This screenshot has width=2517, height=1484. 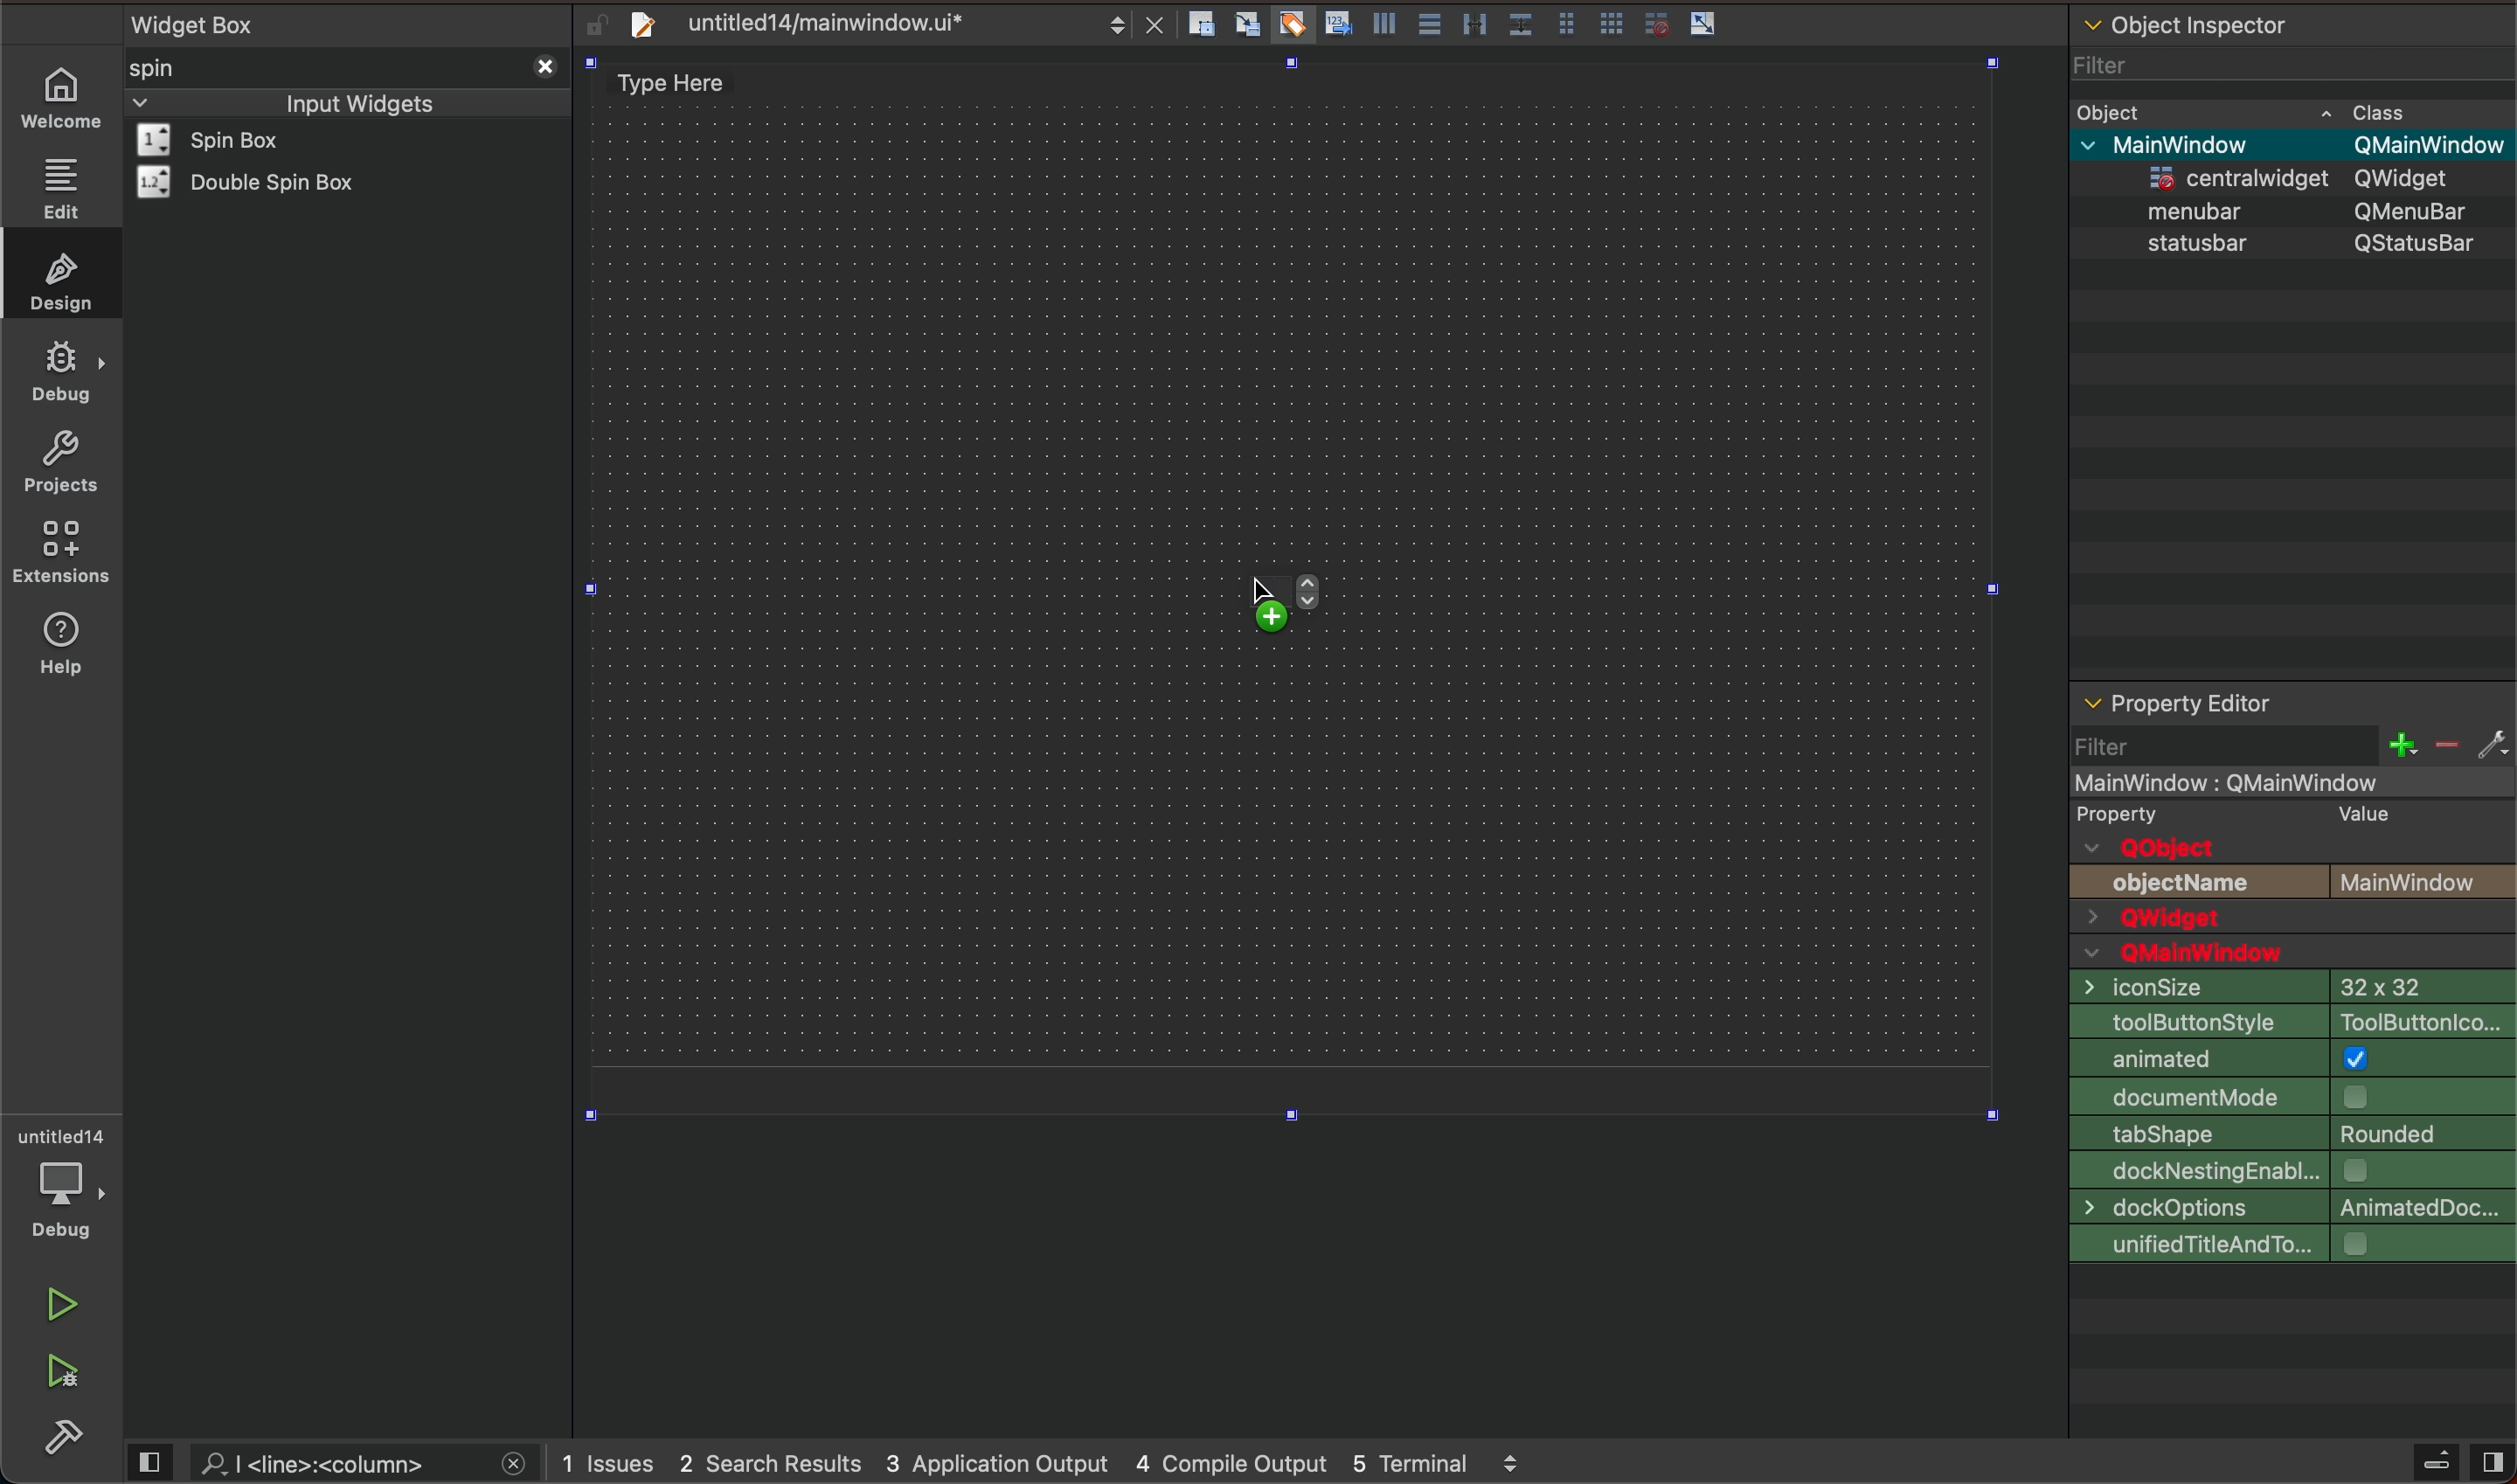 What do you see at coordinates (337, 1462) in the screenshot?
I see `search` at bounding box center [337, 1462].